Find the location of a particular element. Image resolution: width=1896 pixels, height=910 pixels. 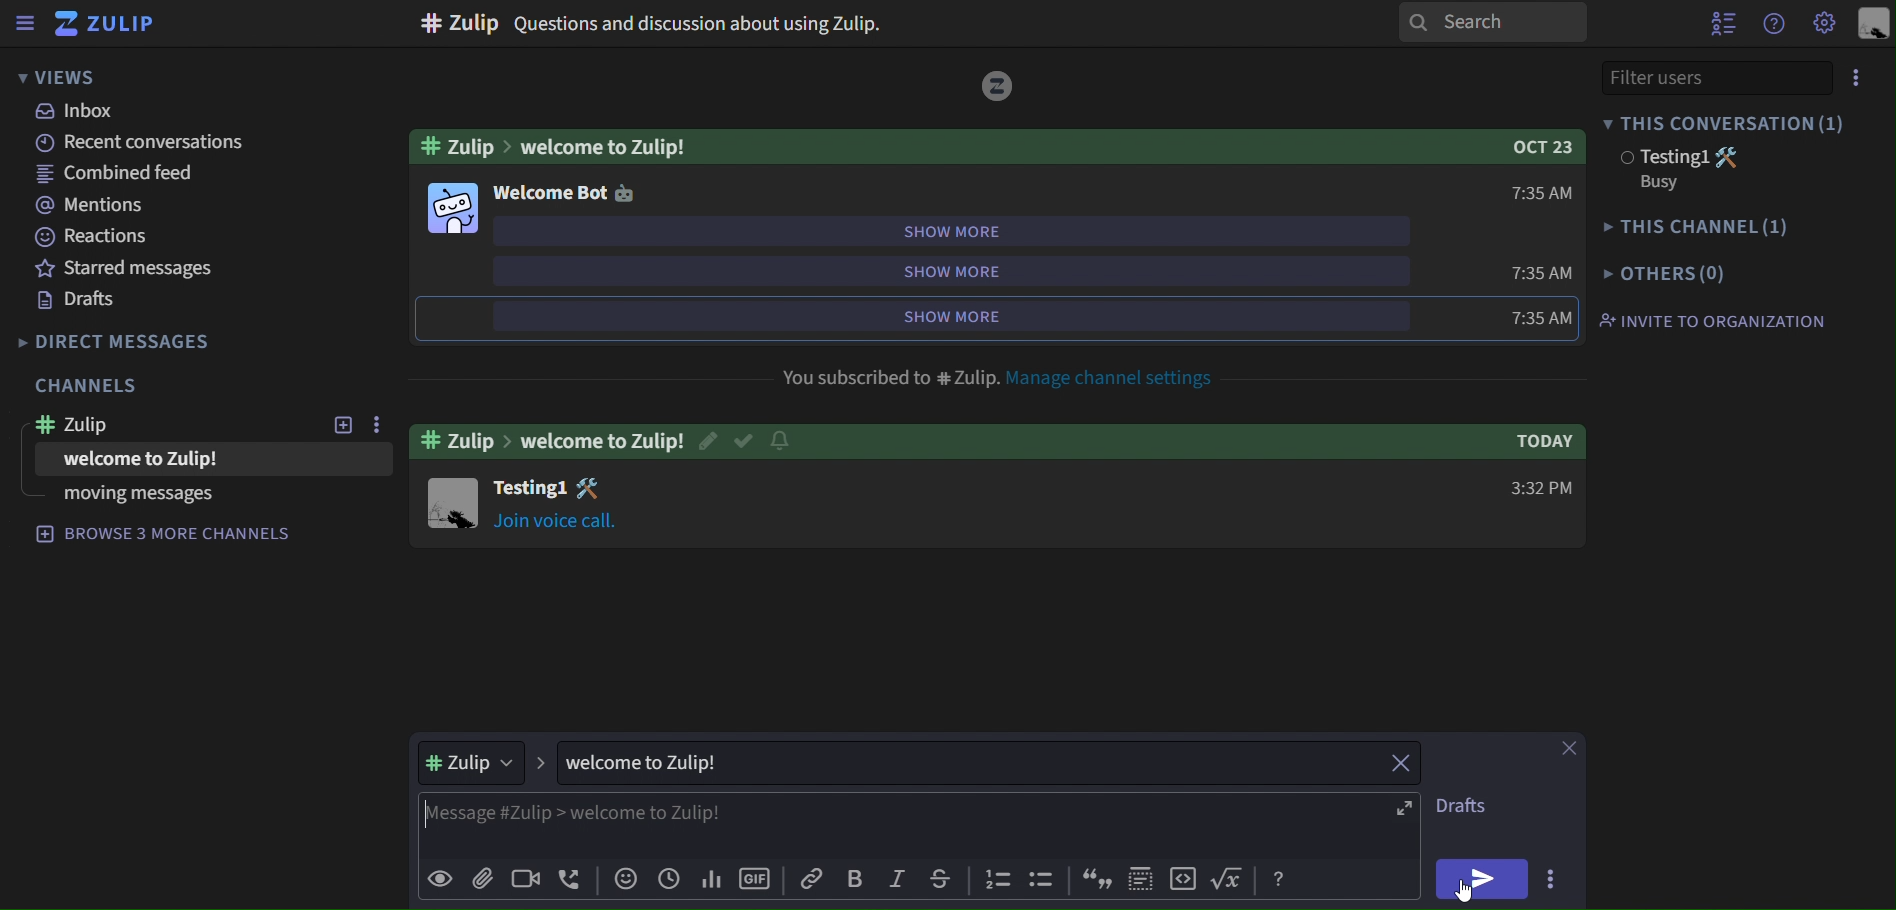

show more is located at coordinates (991, 315).